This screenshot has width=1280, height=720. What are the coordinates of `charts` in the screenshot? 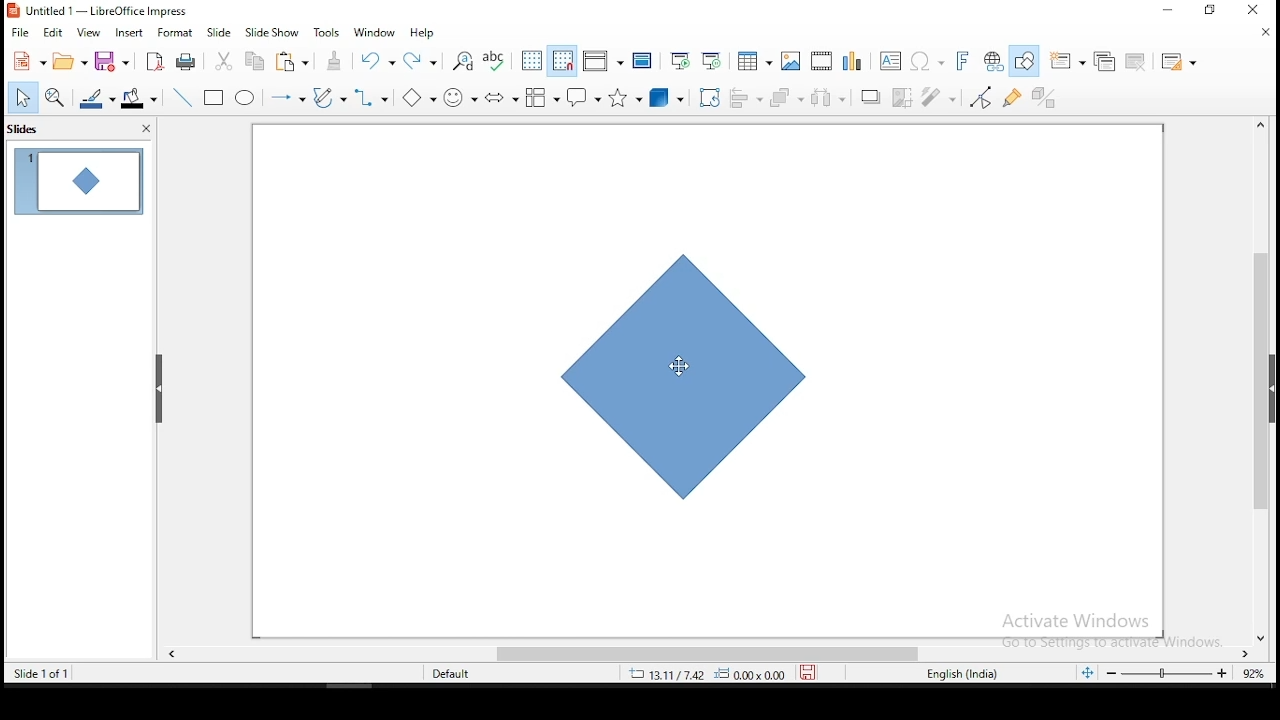 It's located at (857, 59).